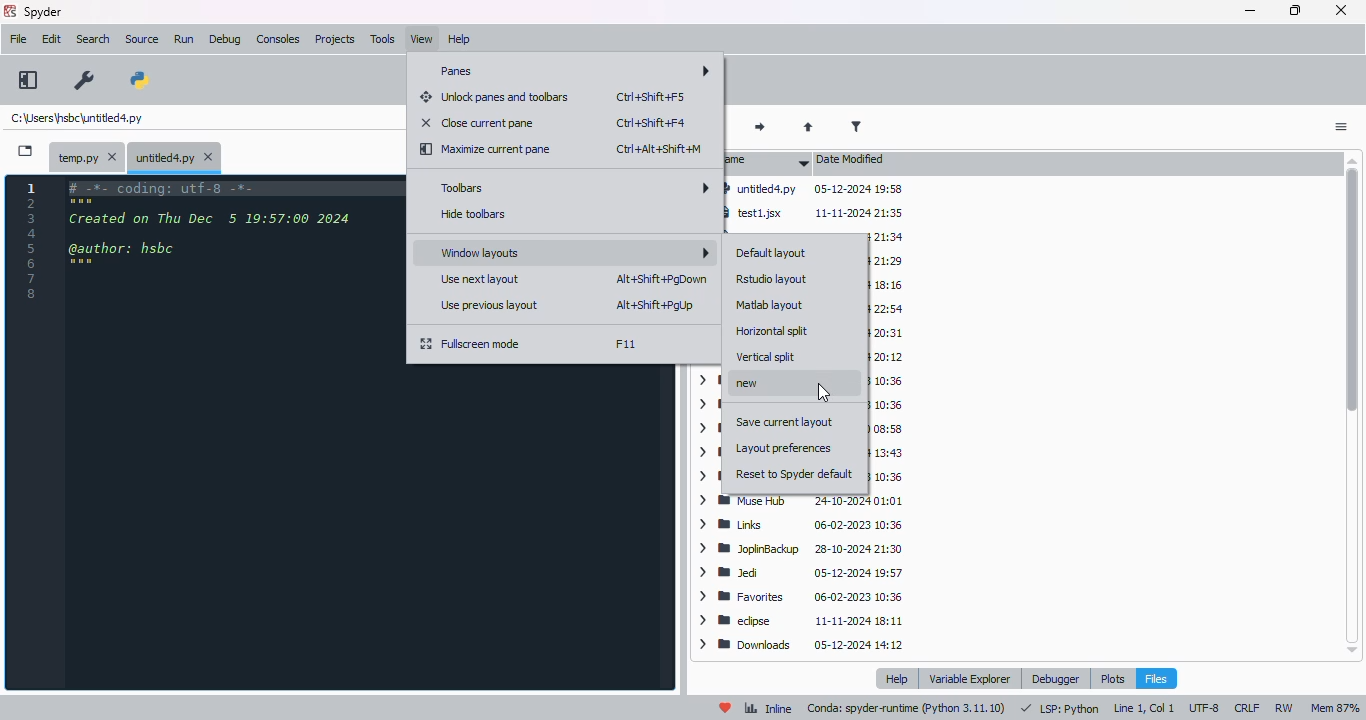  I want to click on consoles, so click(278, 38).